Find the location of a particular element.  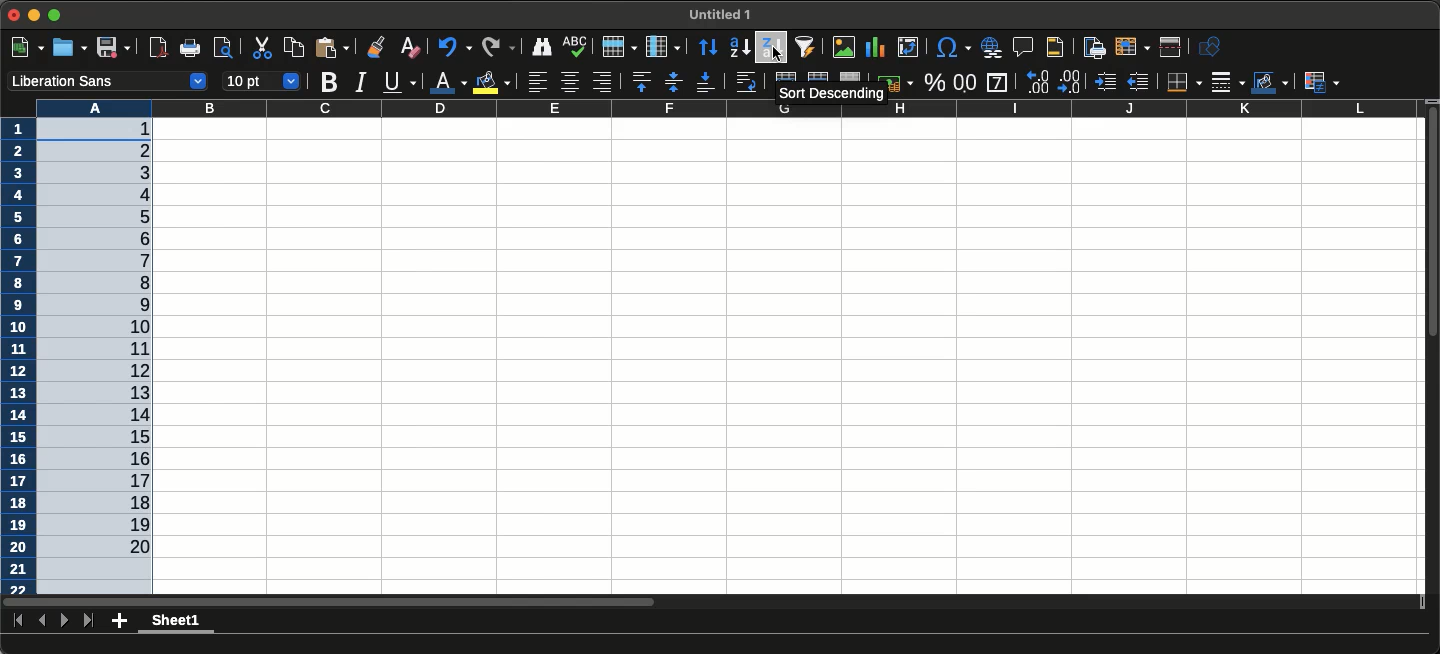

8 is located at coordinates (130, 283).